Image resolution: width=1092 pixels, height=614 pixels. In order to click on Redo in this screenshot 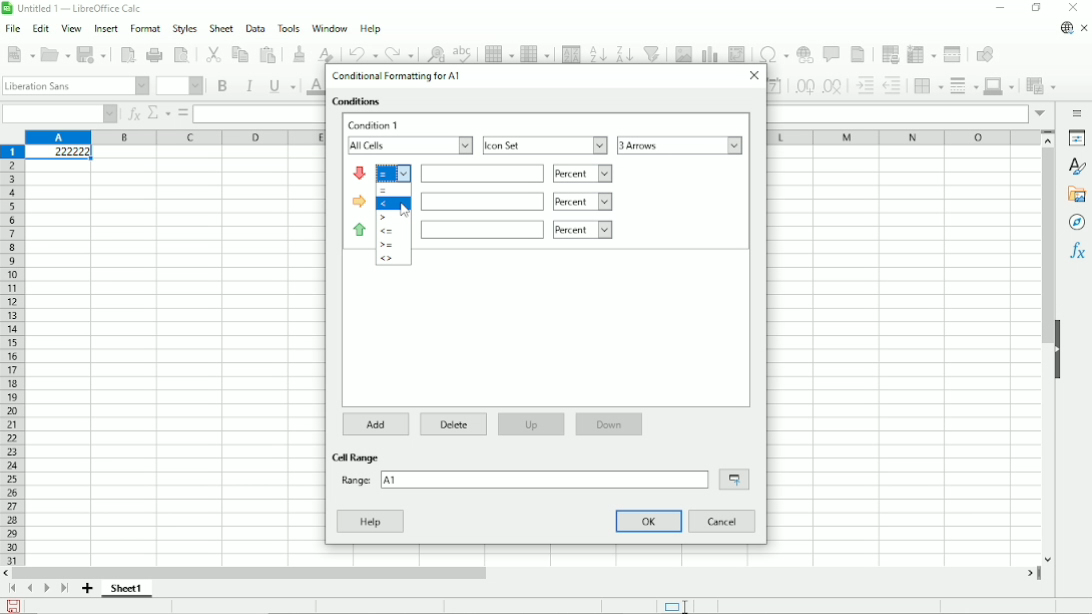, I will do `click(402, 52)`.